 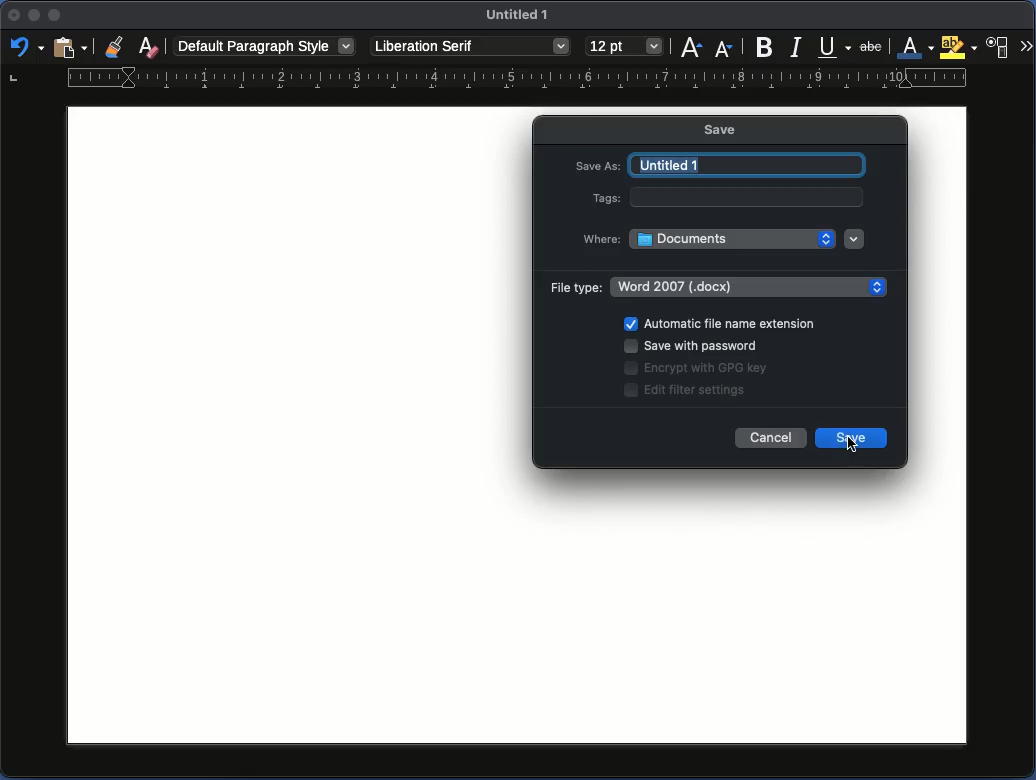 What do you see at coordinates (35, 18) in the screenshot?
I see `Minimize` at bounding box center [35, 18].